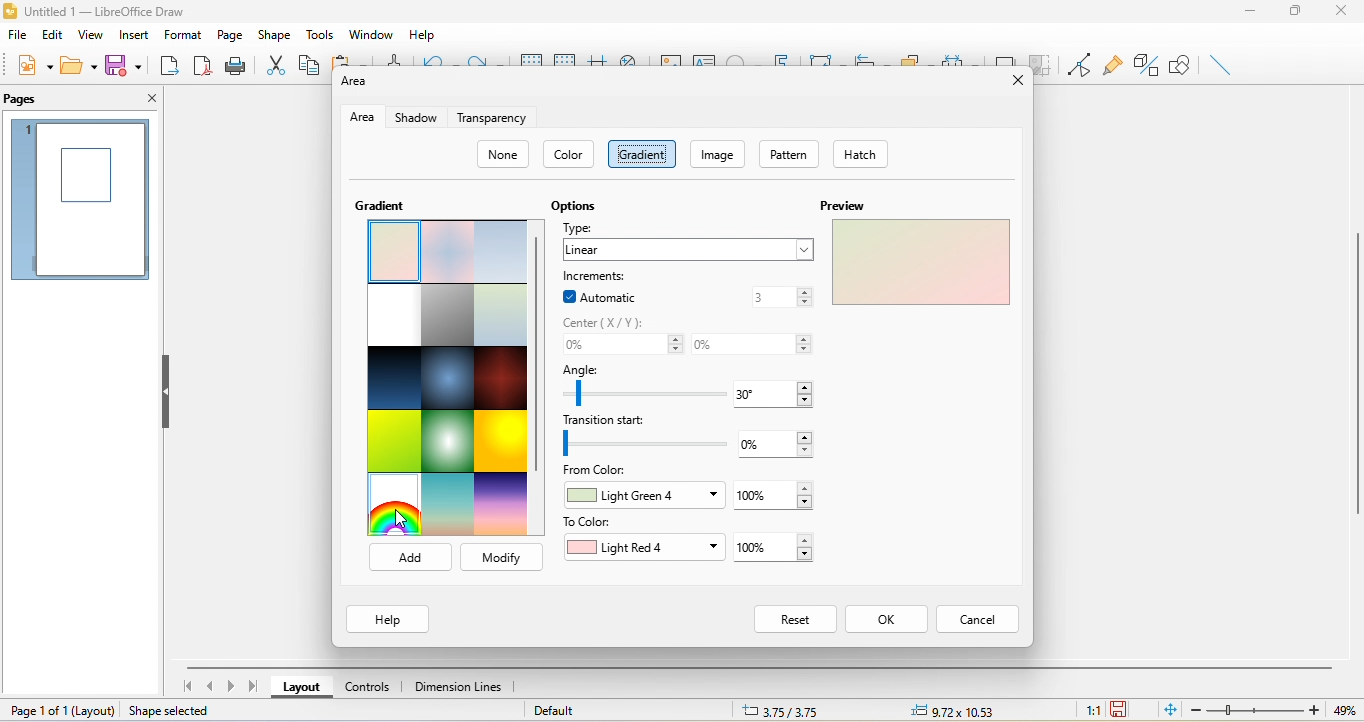 This screenshot has height=722, width=1364. Describe the element at coordinates (950, 710) in the screenshot. I see `0.00x0.00` at that location.